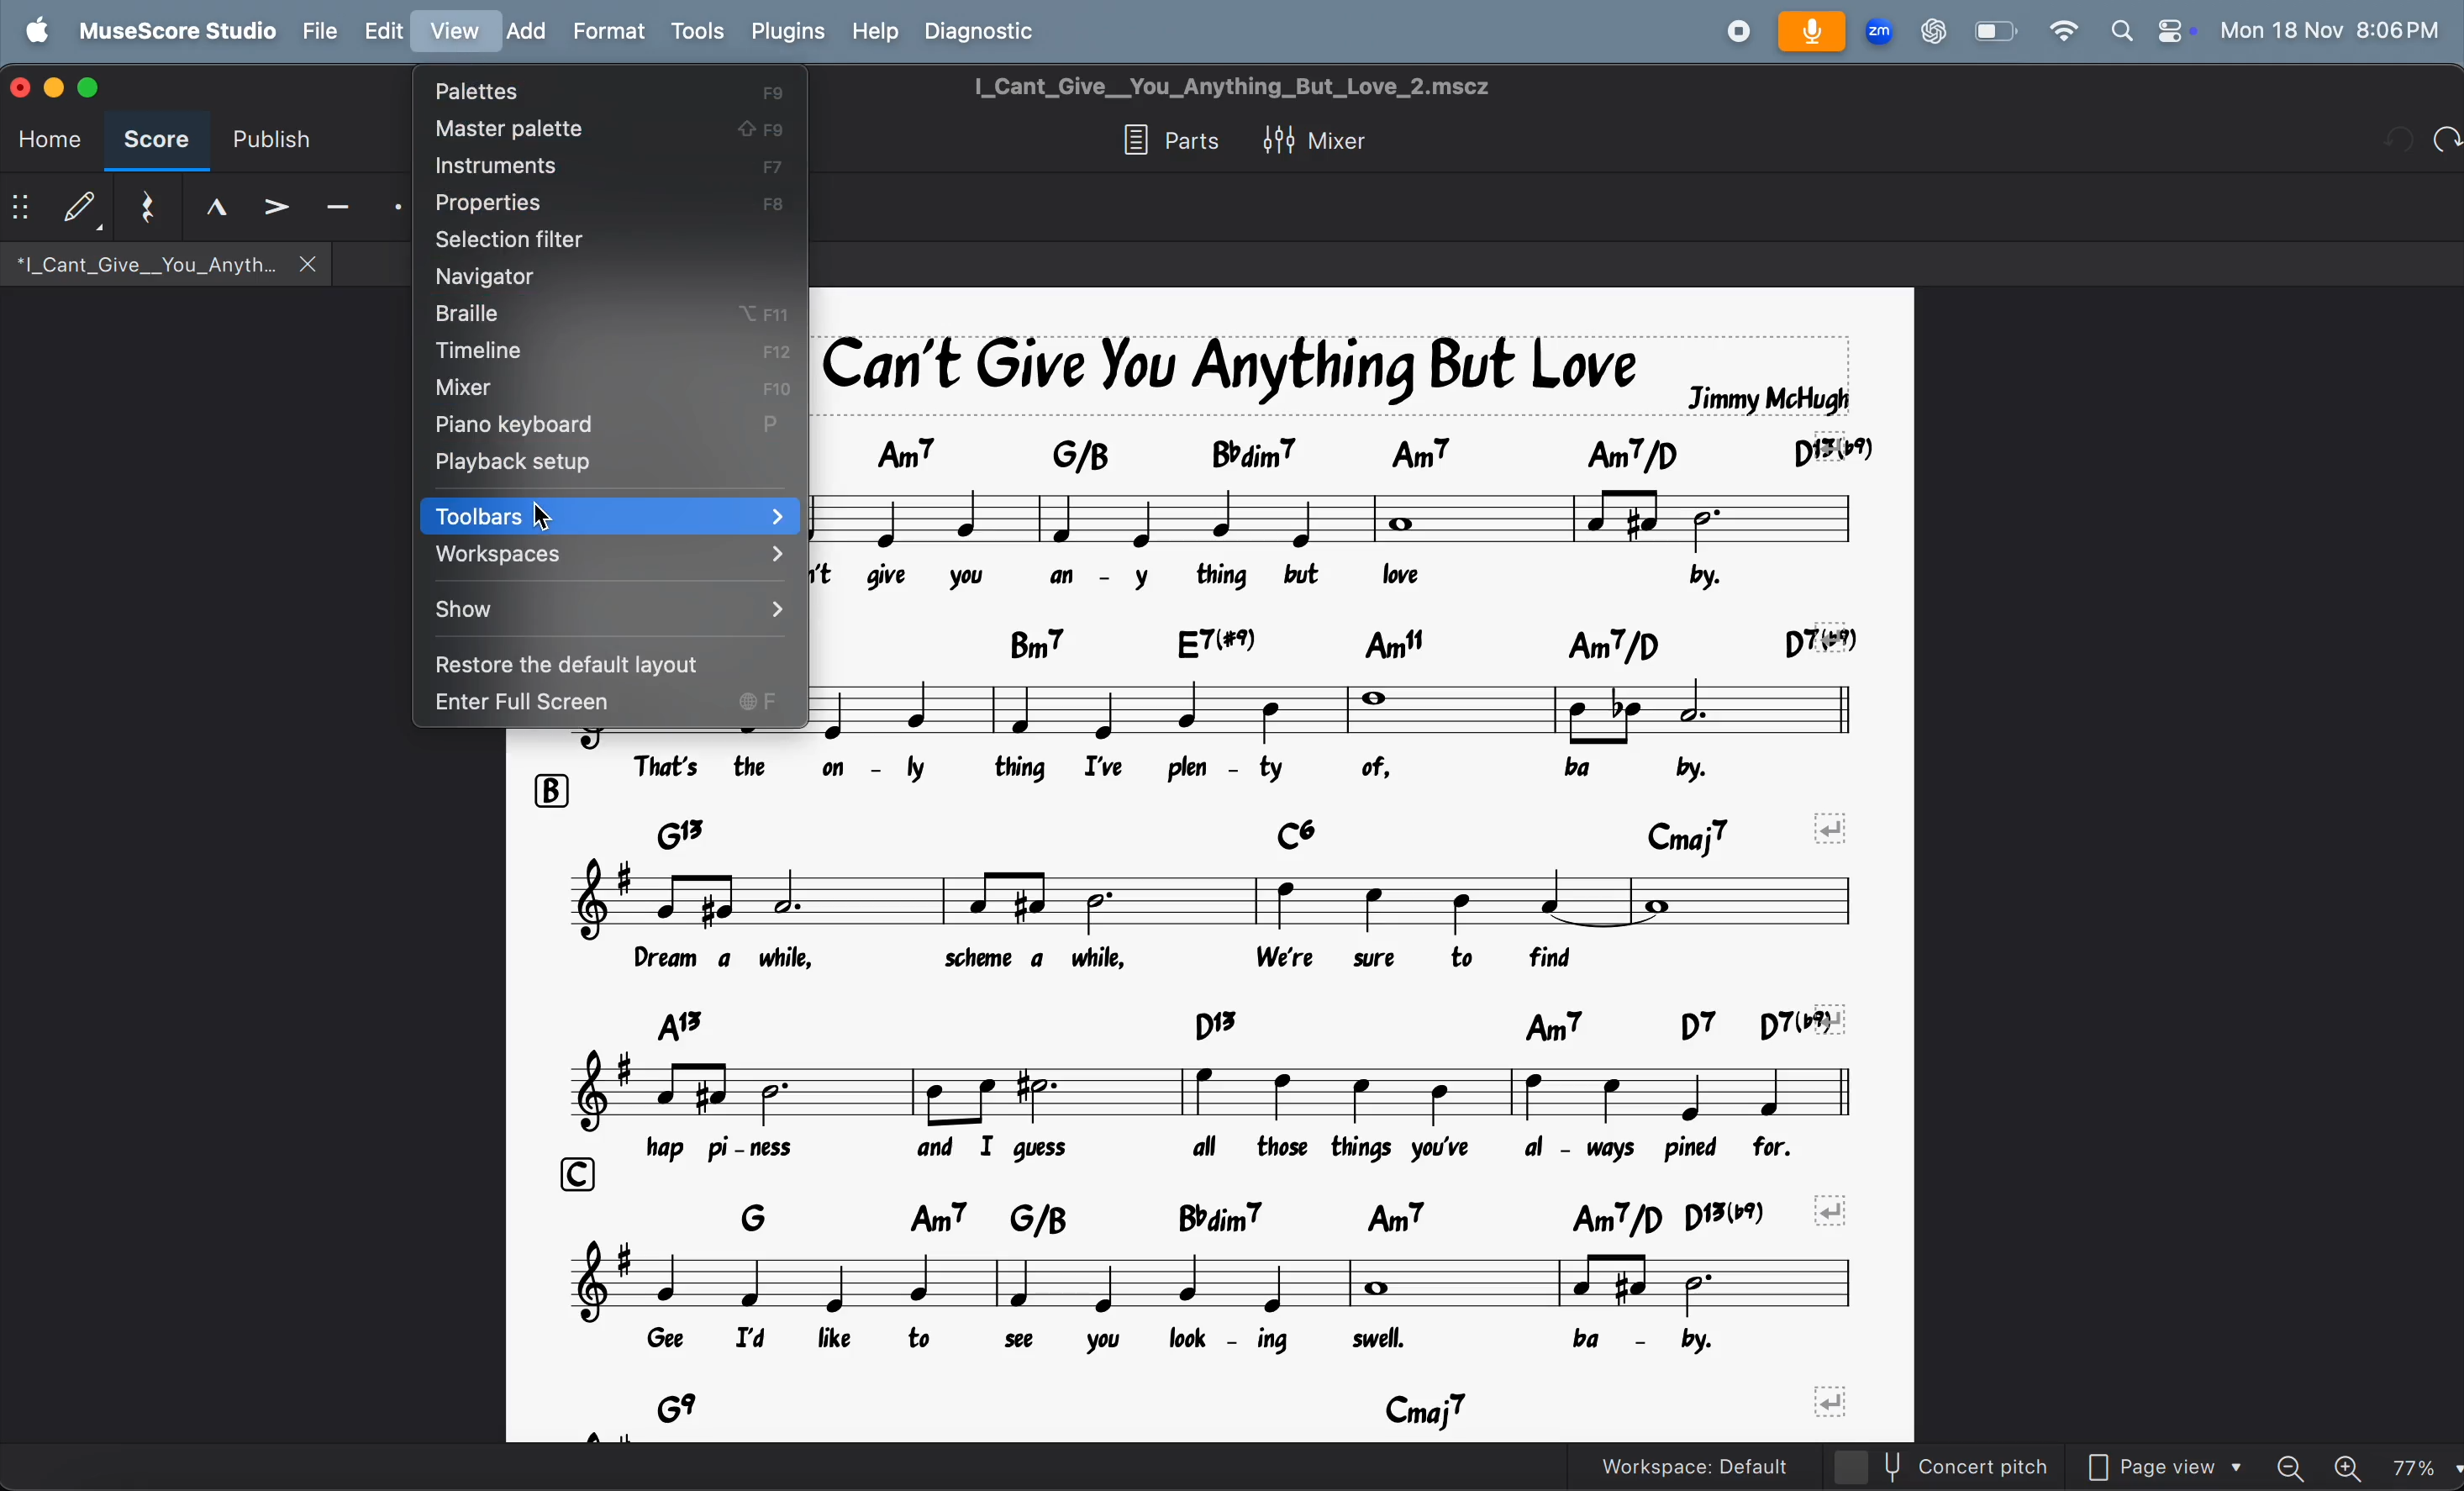 The width and height of the screenshot is (2464, 1491). Describe the element at coordinates (1966, 1469) in the screenshot. I see `concert pitch` at that location.